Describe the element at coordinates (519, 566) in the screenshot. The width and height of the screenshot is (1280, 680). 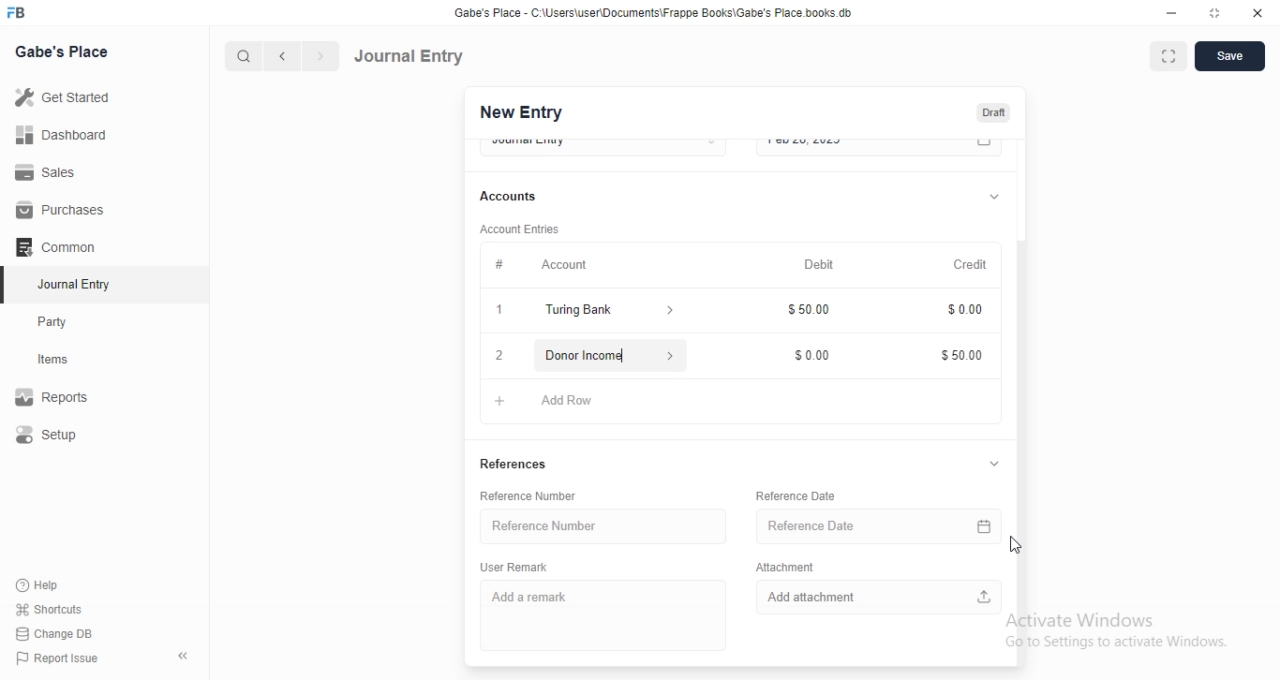
I see `User Remark` at that location.